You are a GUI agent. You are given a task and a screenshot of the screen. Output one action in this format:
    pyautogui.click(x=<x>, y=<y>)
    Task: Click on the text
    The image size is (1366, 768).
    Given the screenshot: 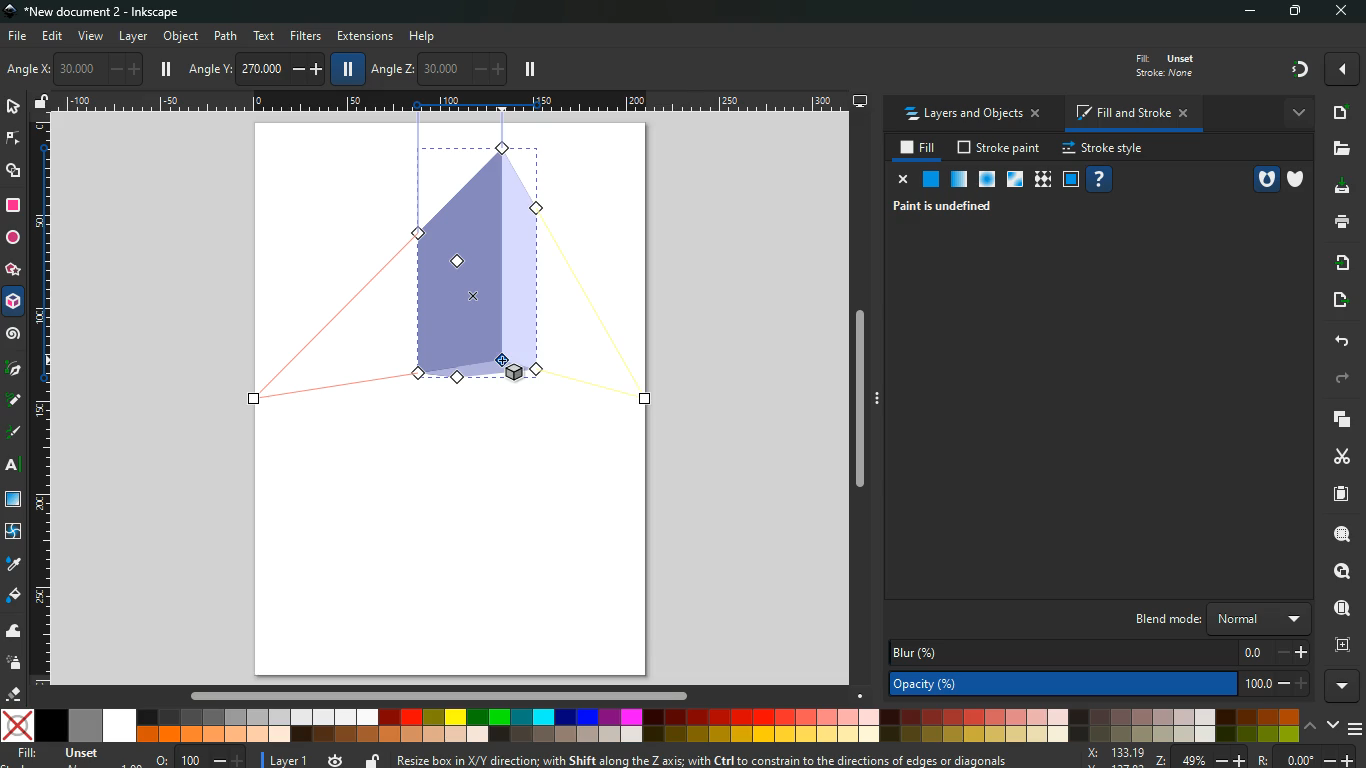 What is the action you would take?
    pyautogui.click(x=15, y=467)
    